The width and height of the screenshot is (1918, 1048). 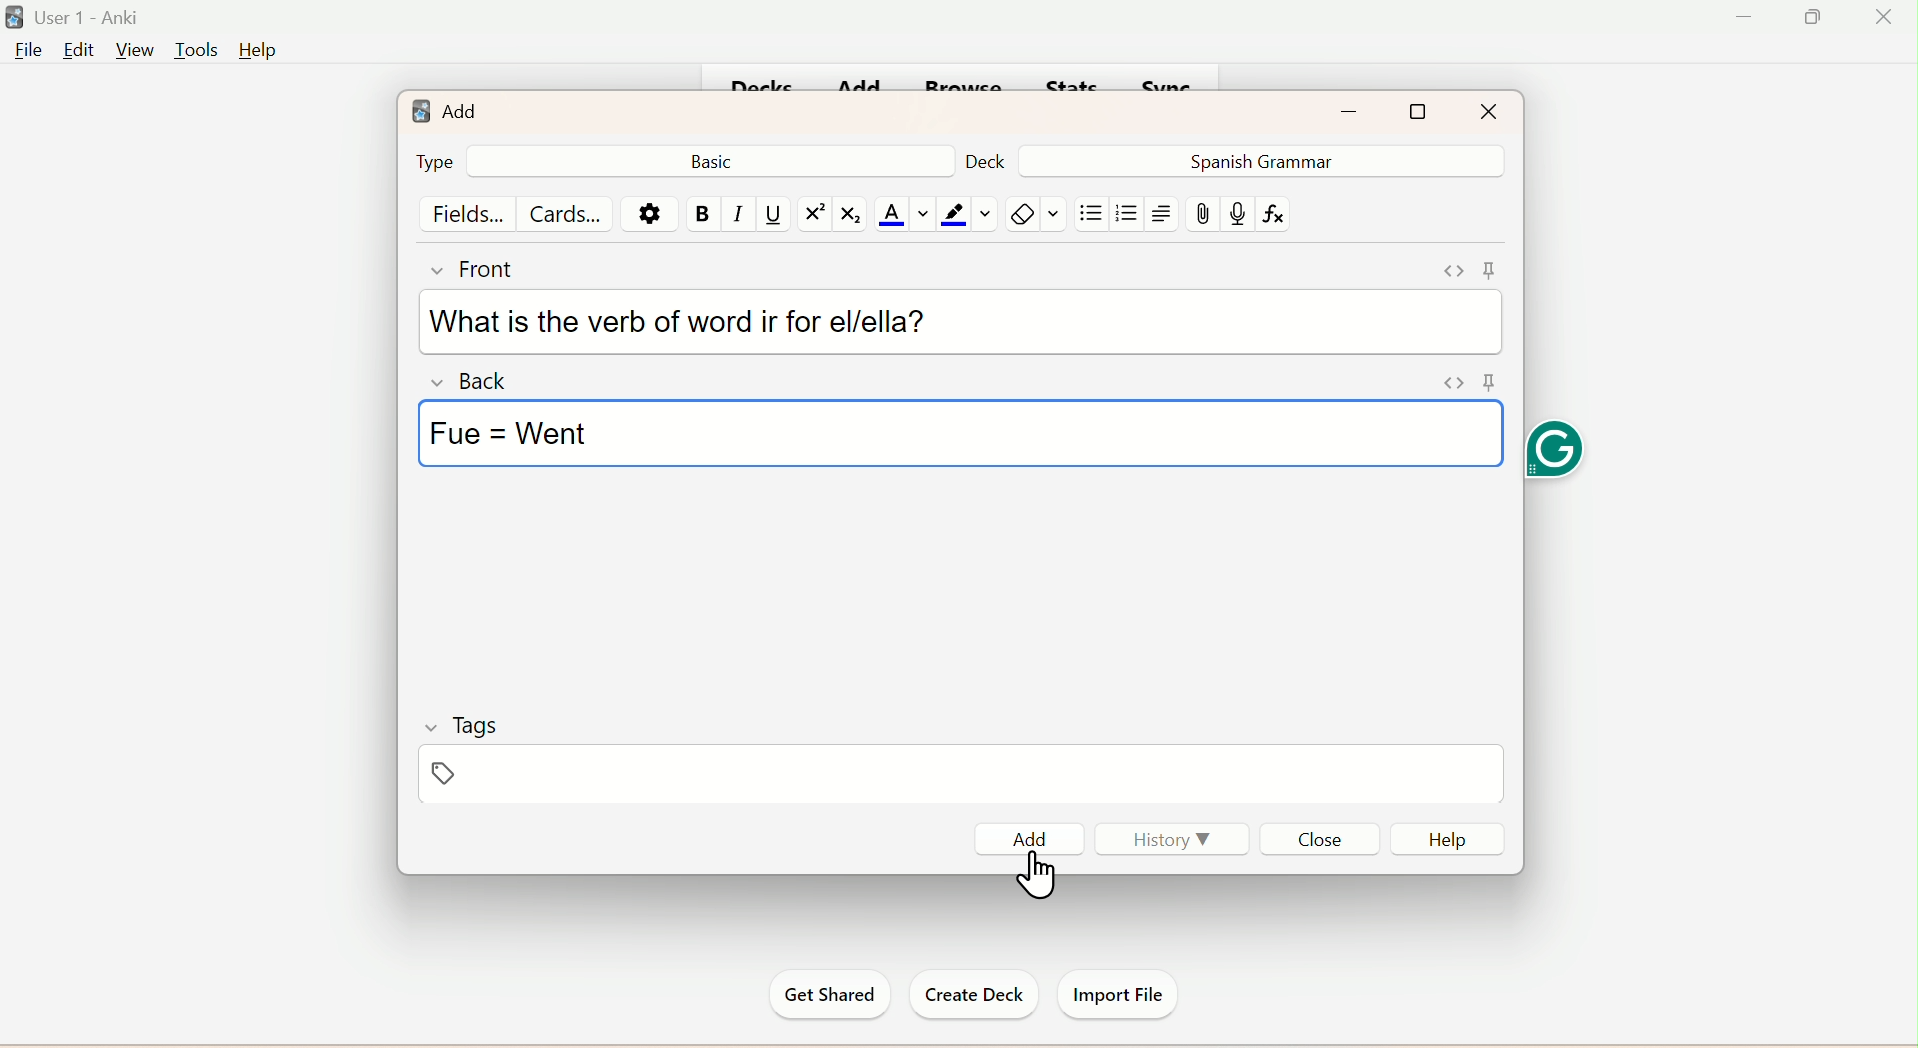 I want to click on Italiac, so click(x=739, y=214).